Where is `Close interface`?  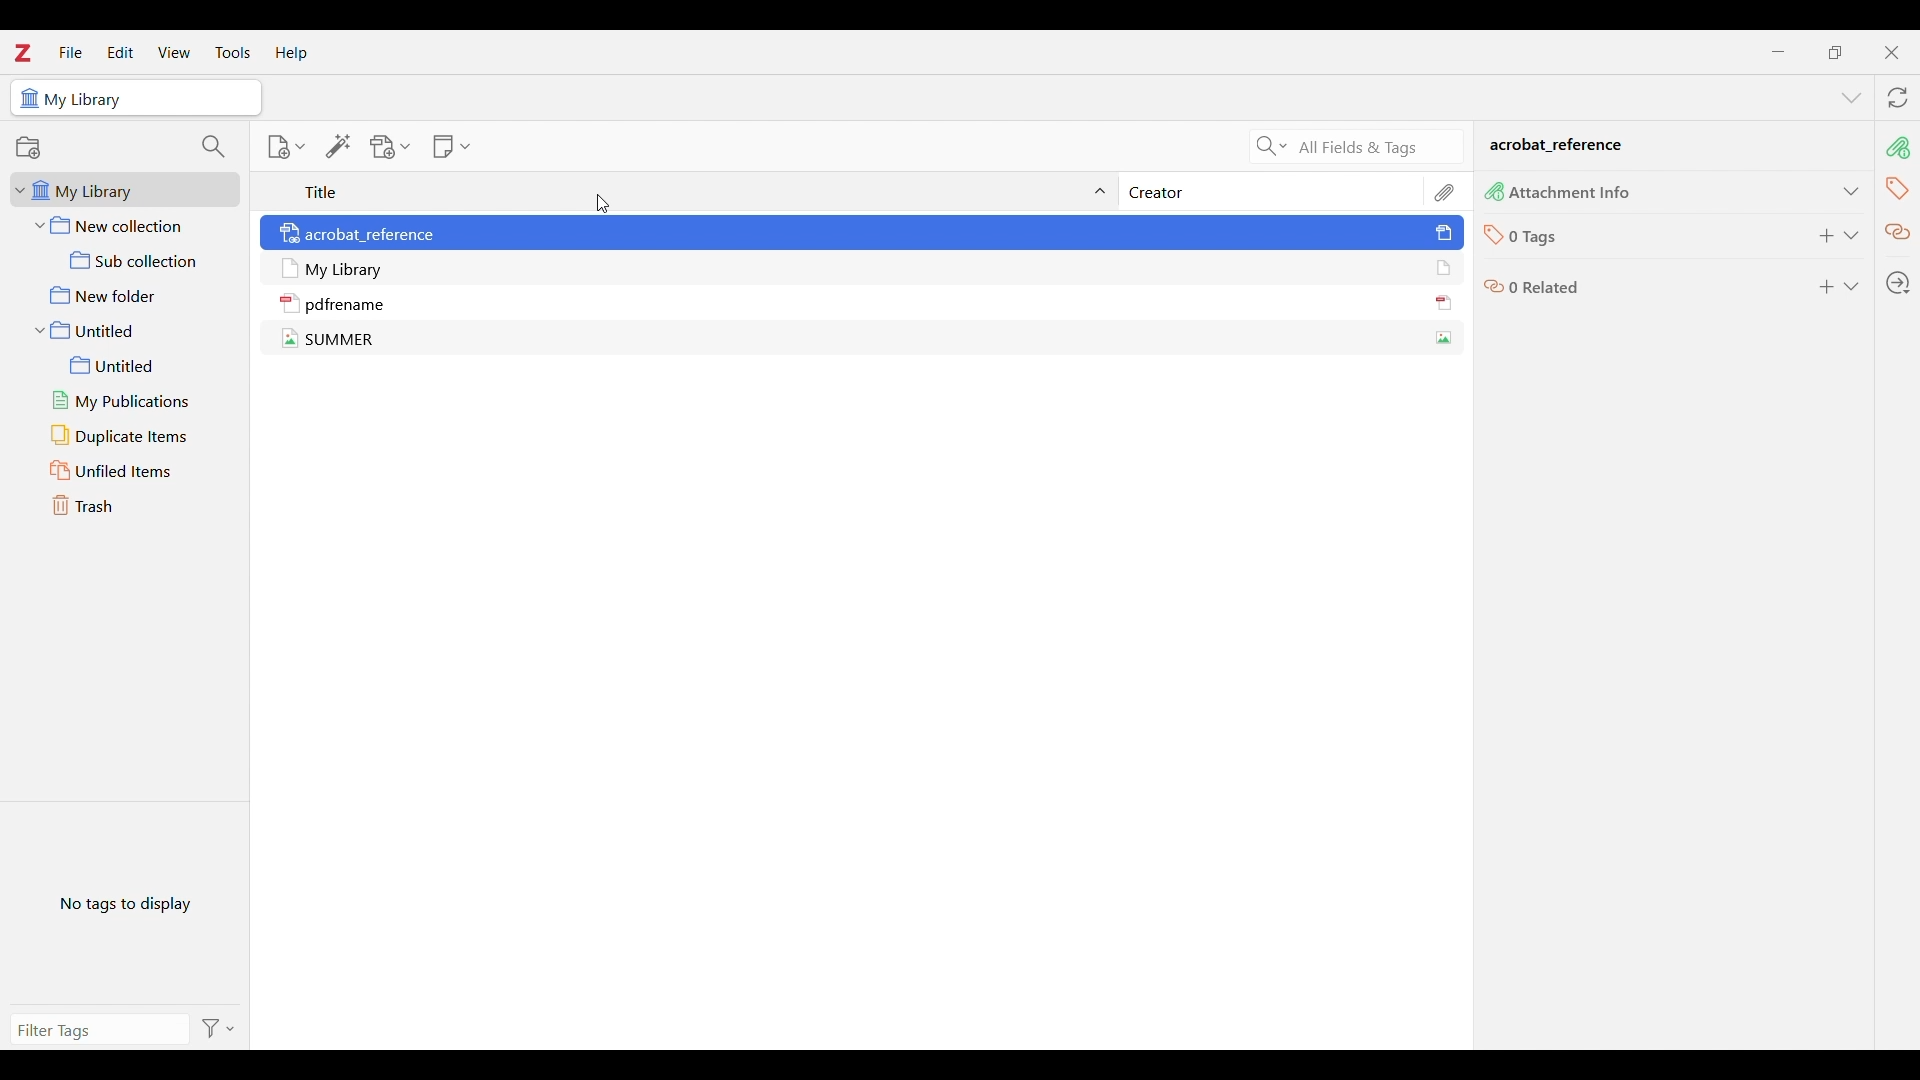
Close interface is located at coordinates (1891, 53).